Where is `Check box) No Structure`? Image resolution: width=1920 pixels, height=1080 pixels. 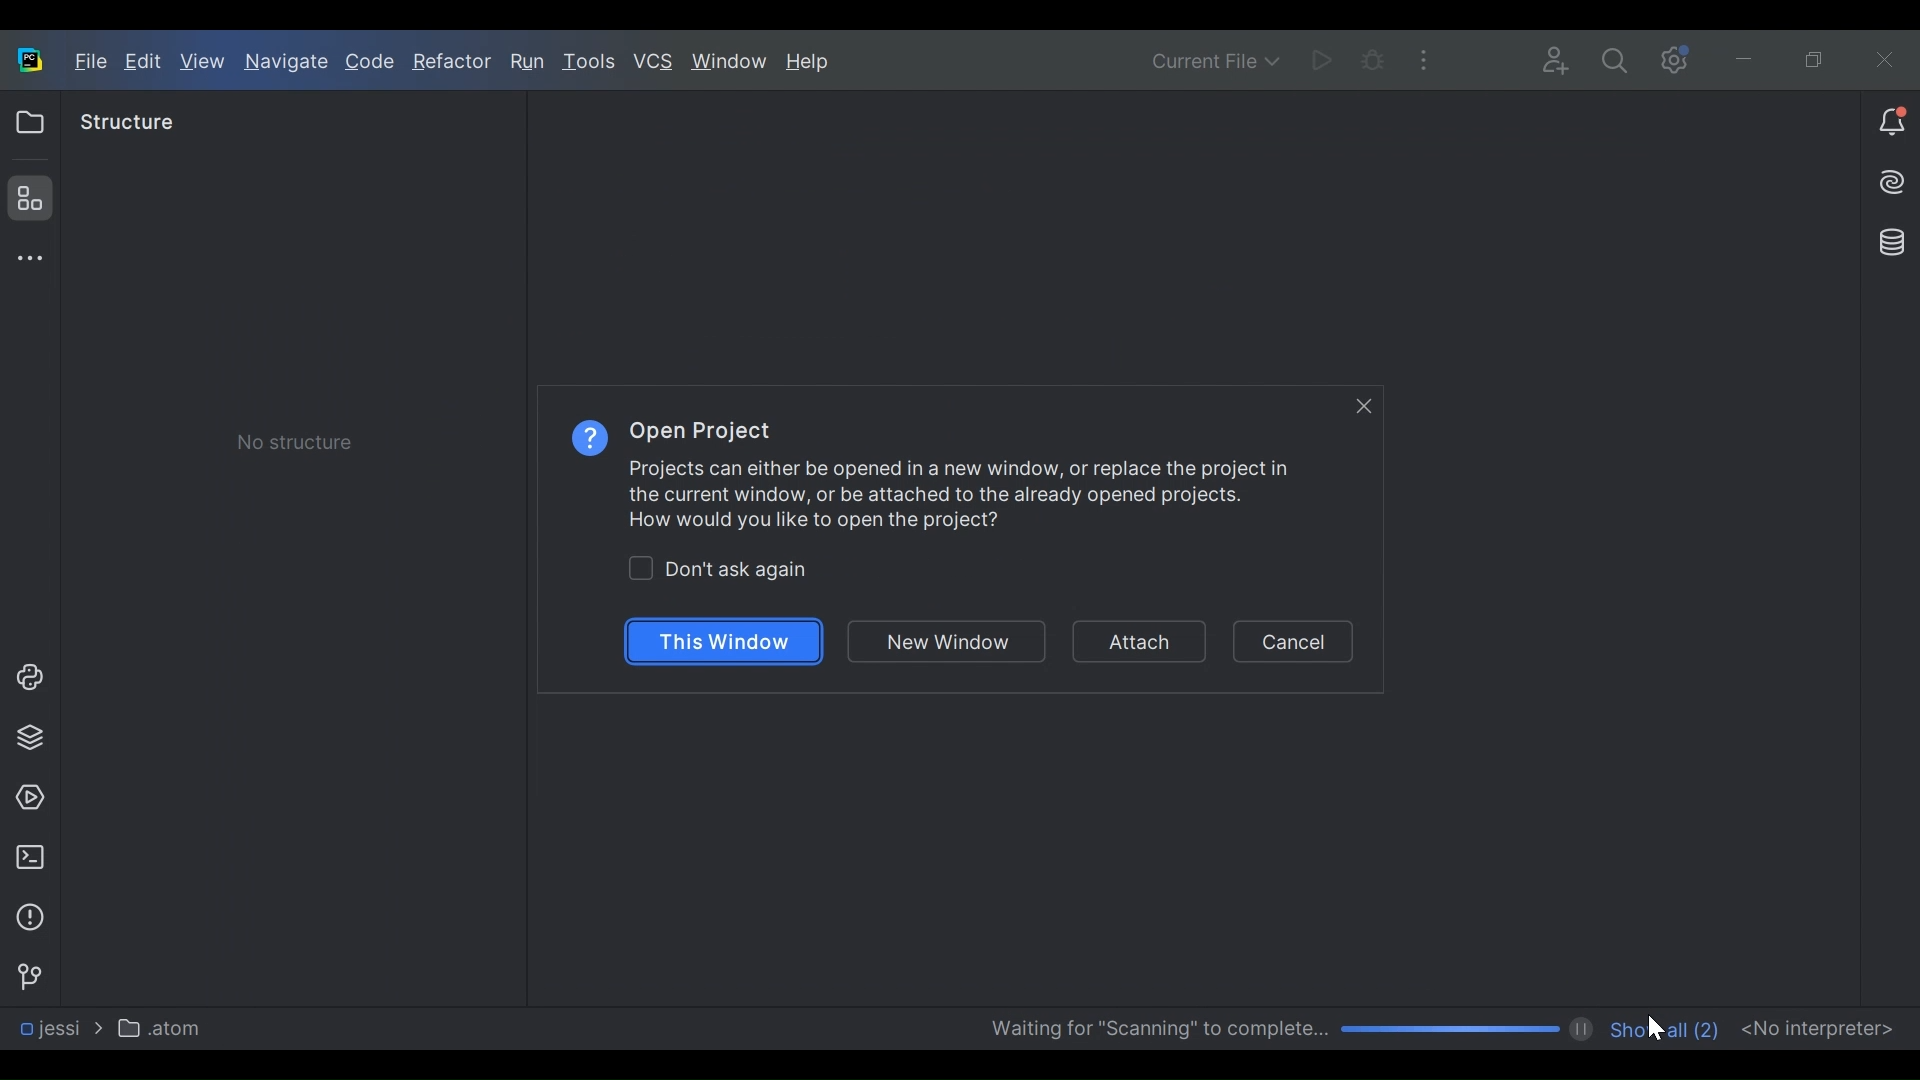 Check box) No Structure is located at coordinates (281, 440).